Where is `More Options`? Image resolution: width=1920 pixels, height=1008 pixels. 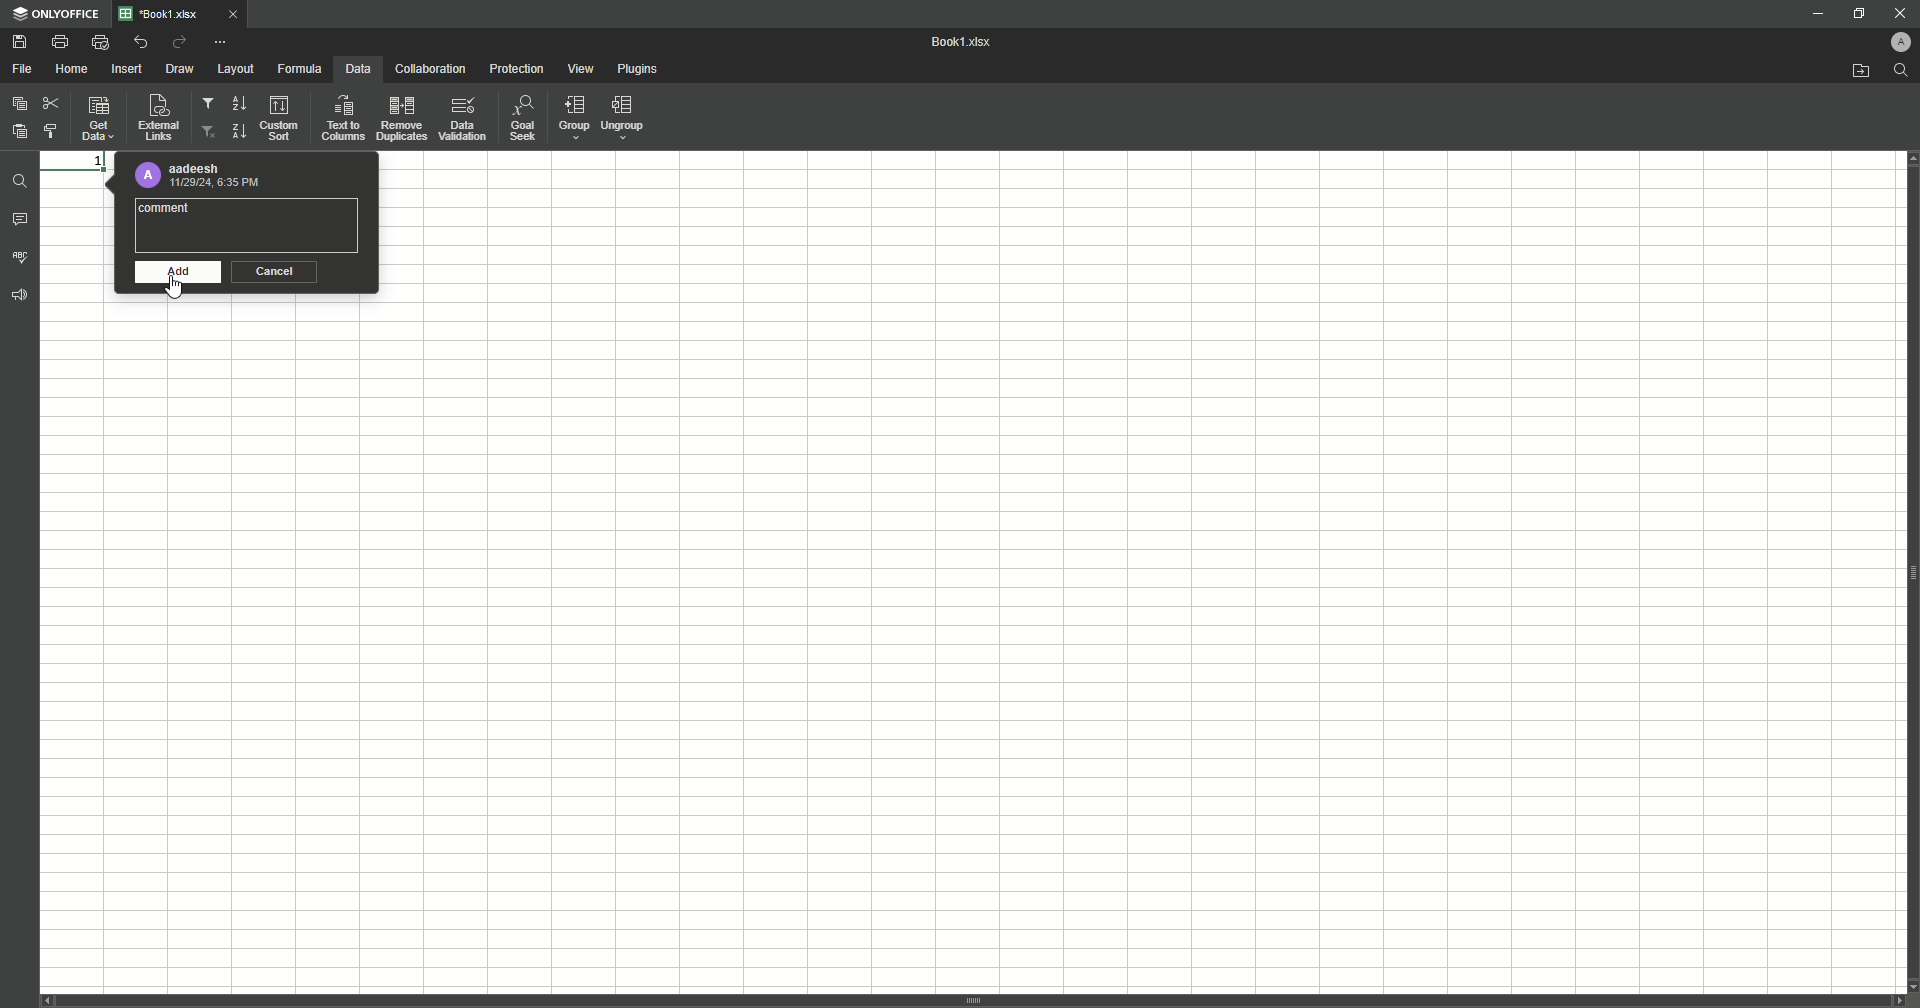
More Options is located at coordinates (223, 41).